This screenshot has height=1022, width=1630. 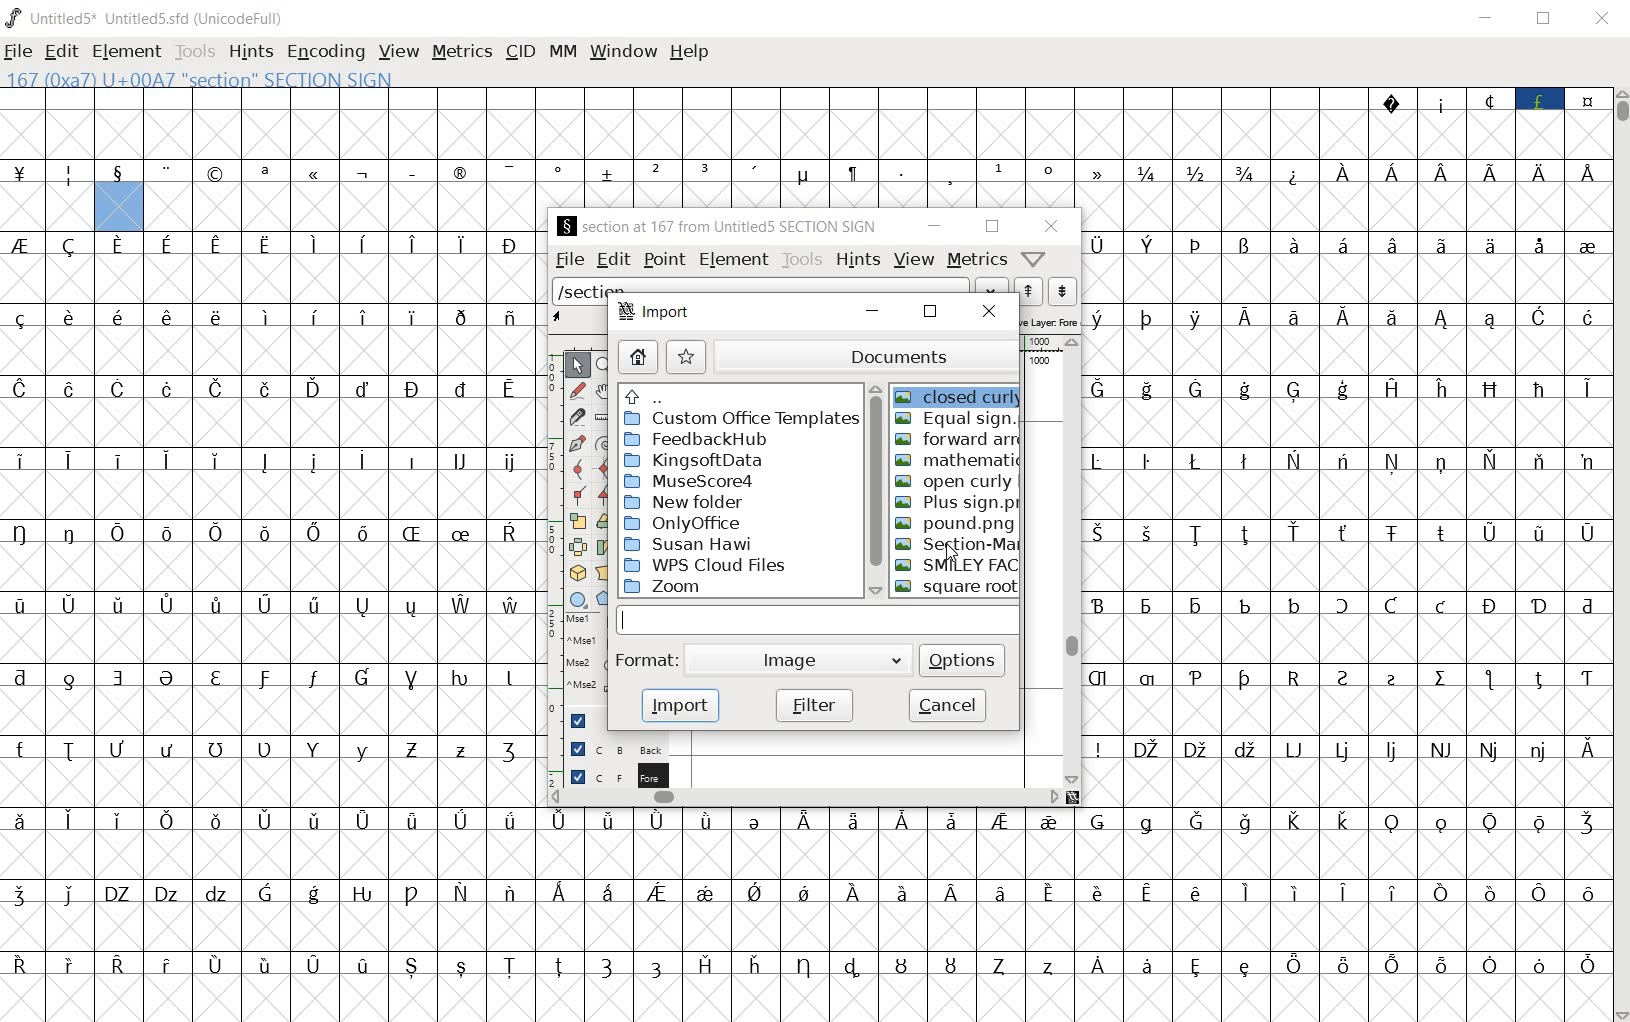 I want to click on measure a distance, angle between points, so click(x=604, y=417).